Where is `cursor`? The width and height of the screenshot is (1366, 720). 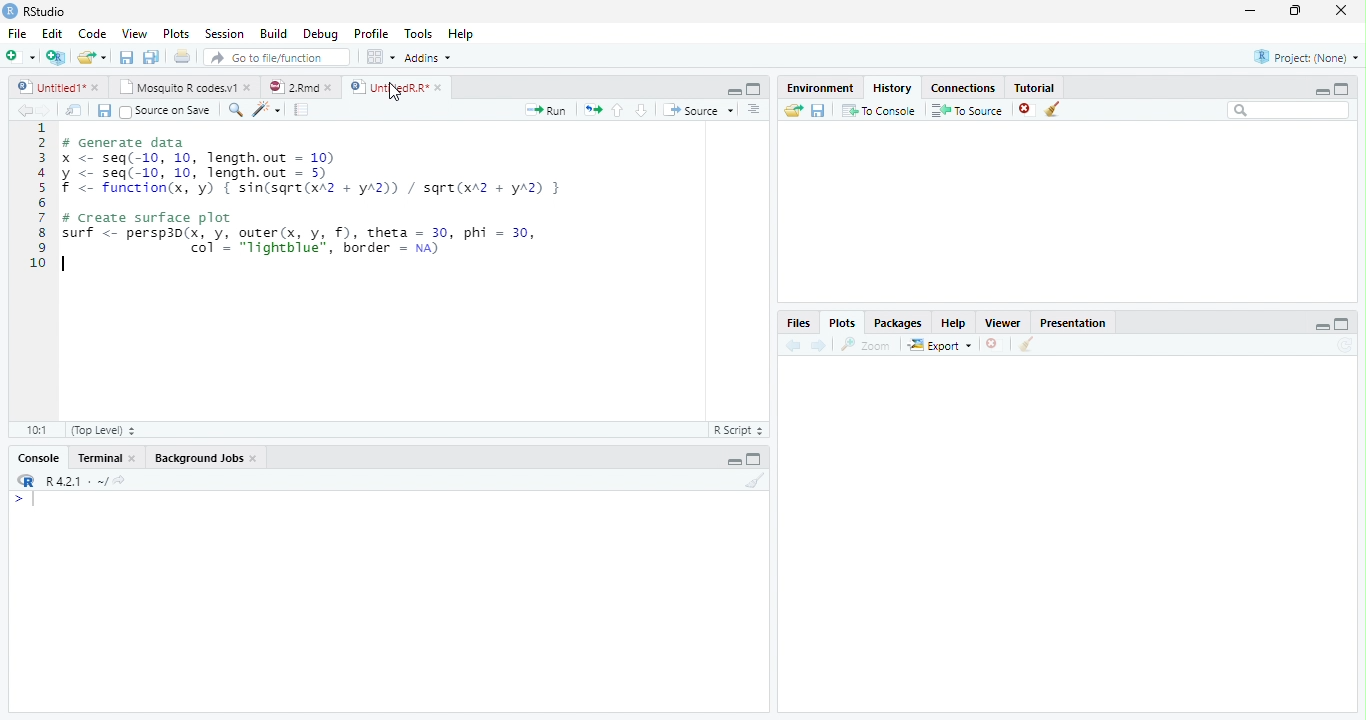 cursor is located at coordinates (395, 92).